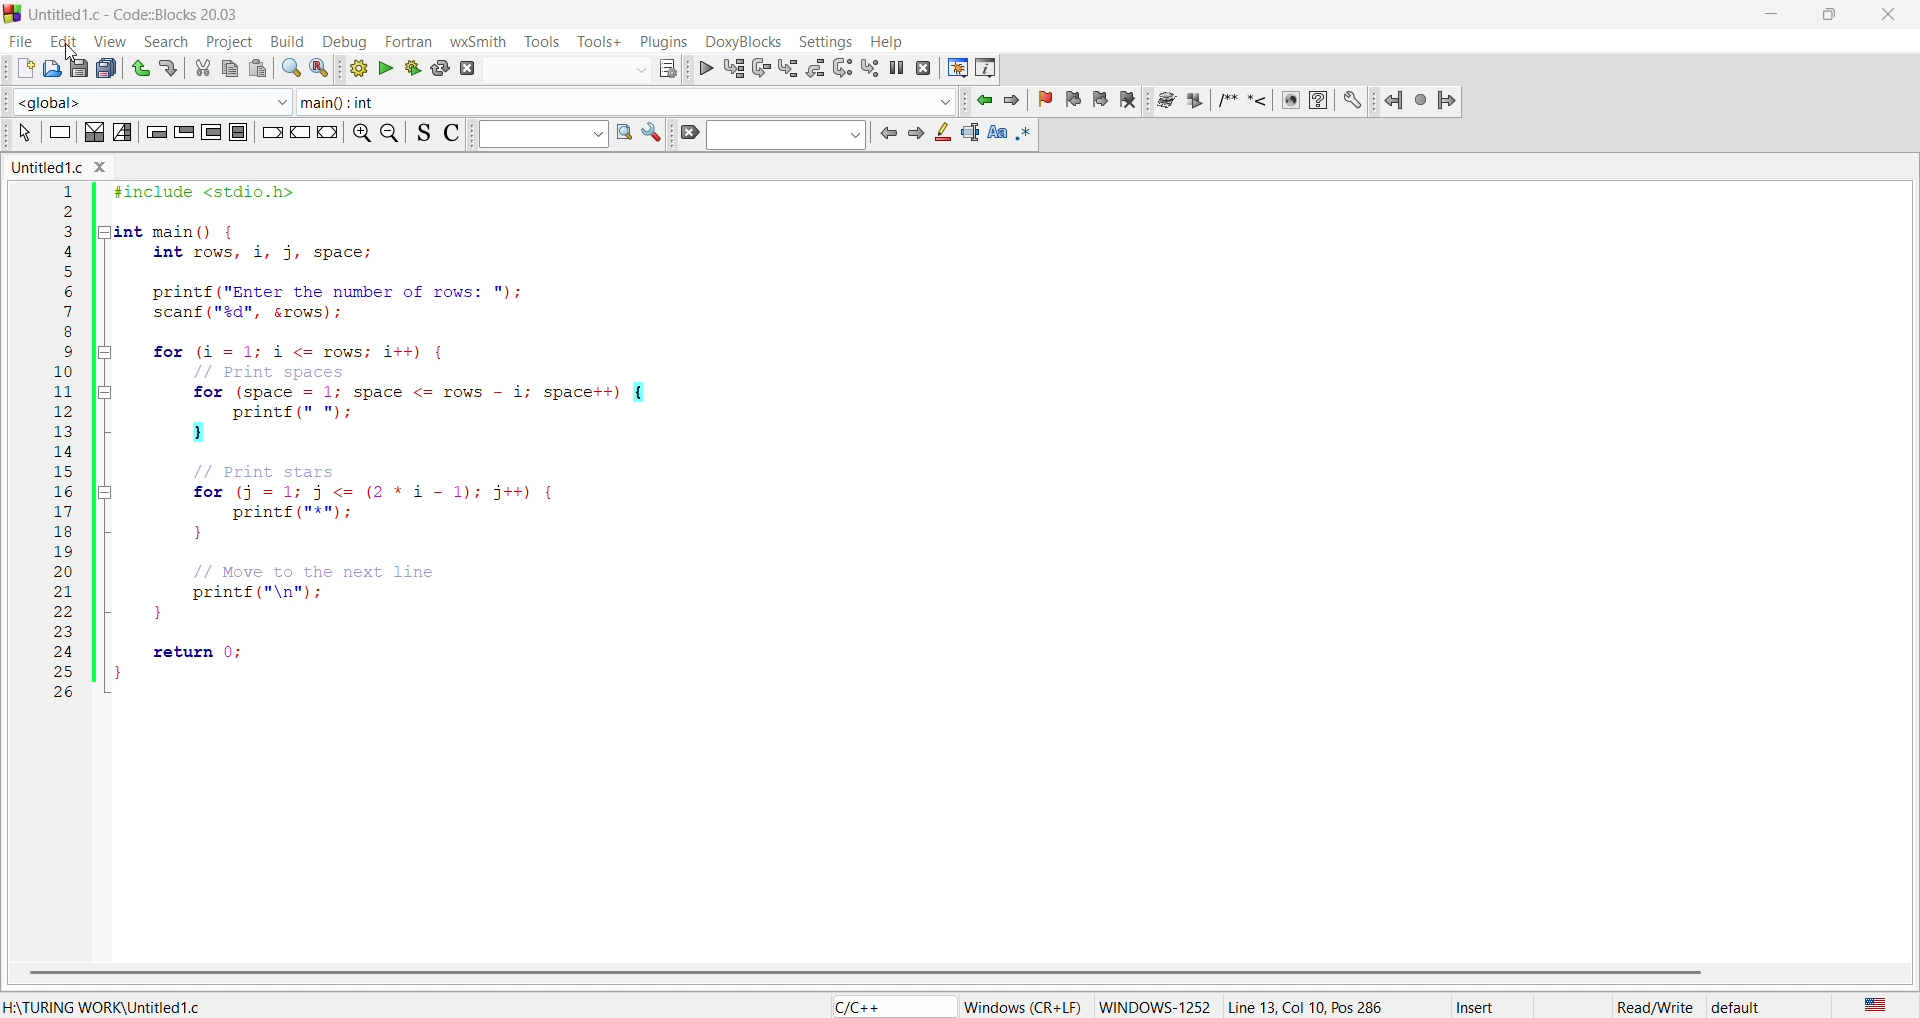 This screenshot has height=1018, width=1920. Describe the element at coordinates (113, 42) in the screenshot. I see `view` at that location.